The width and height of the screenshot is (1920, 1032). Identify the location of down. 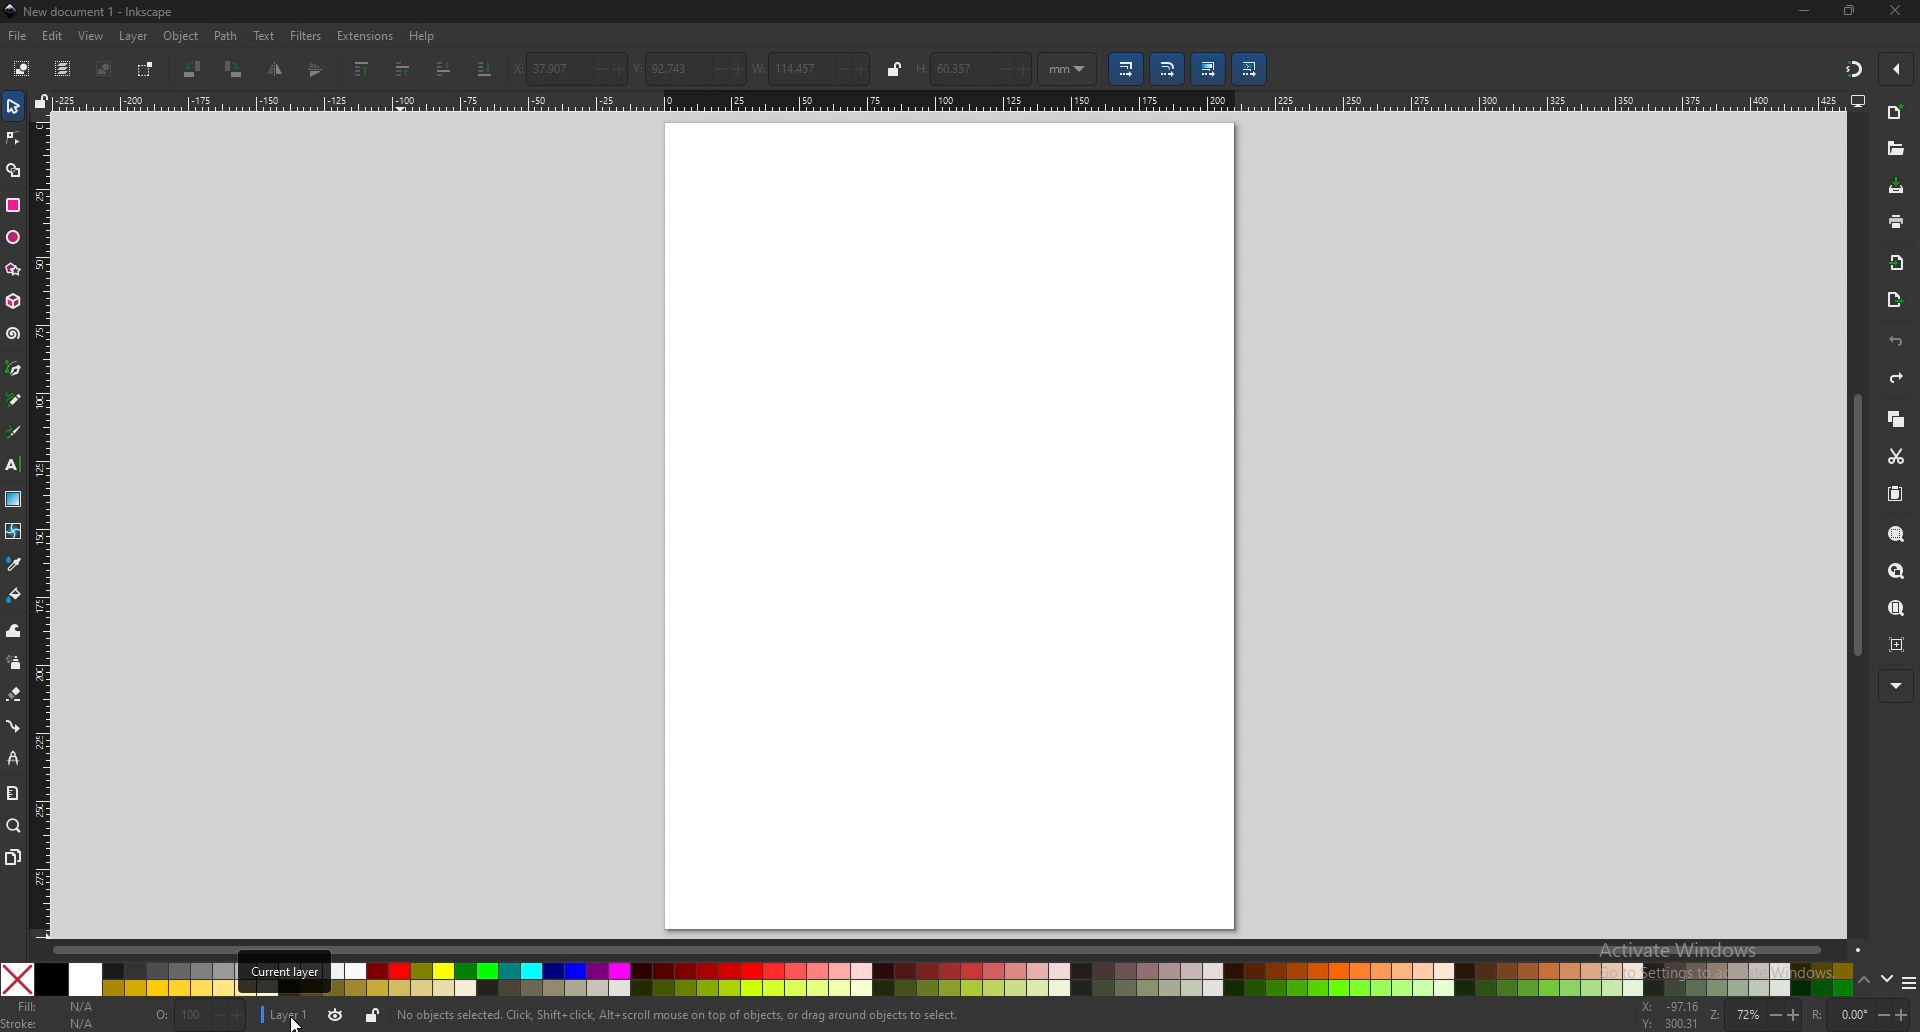
(1885, 978).